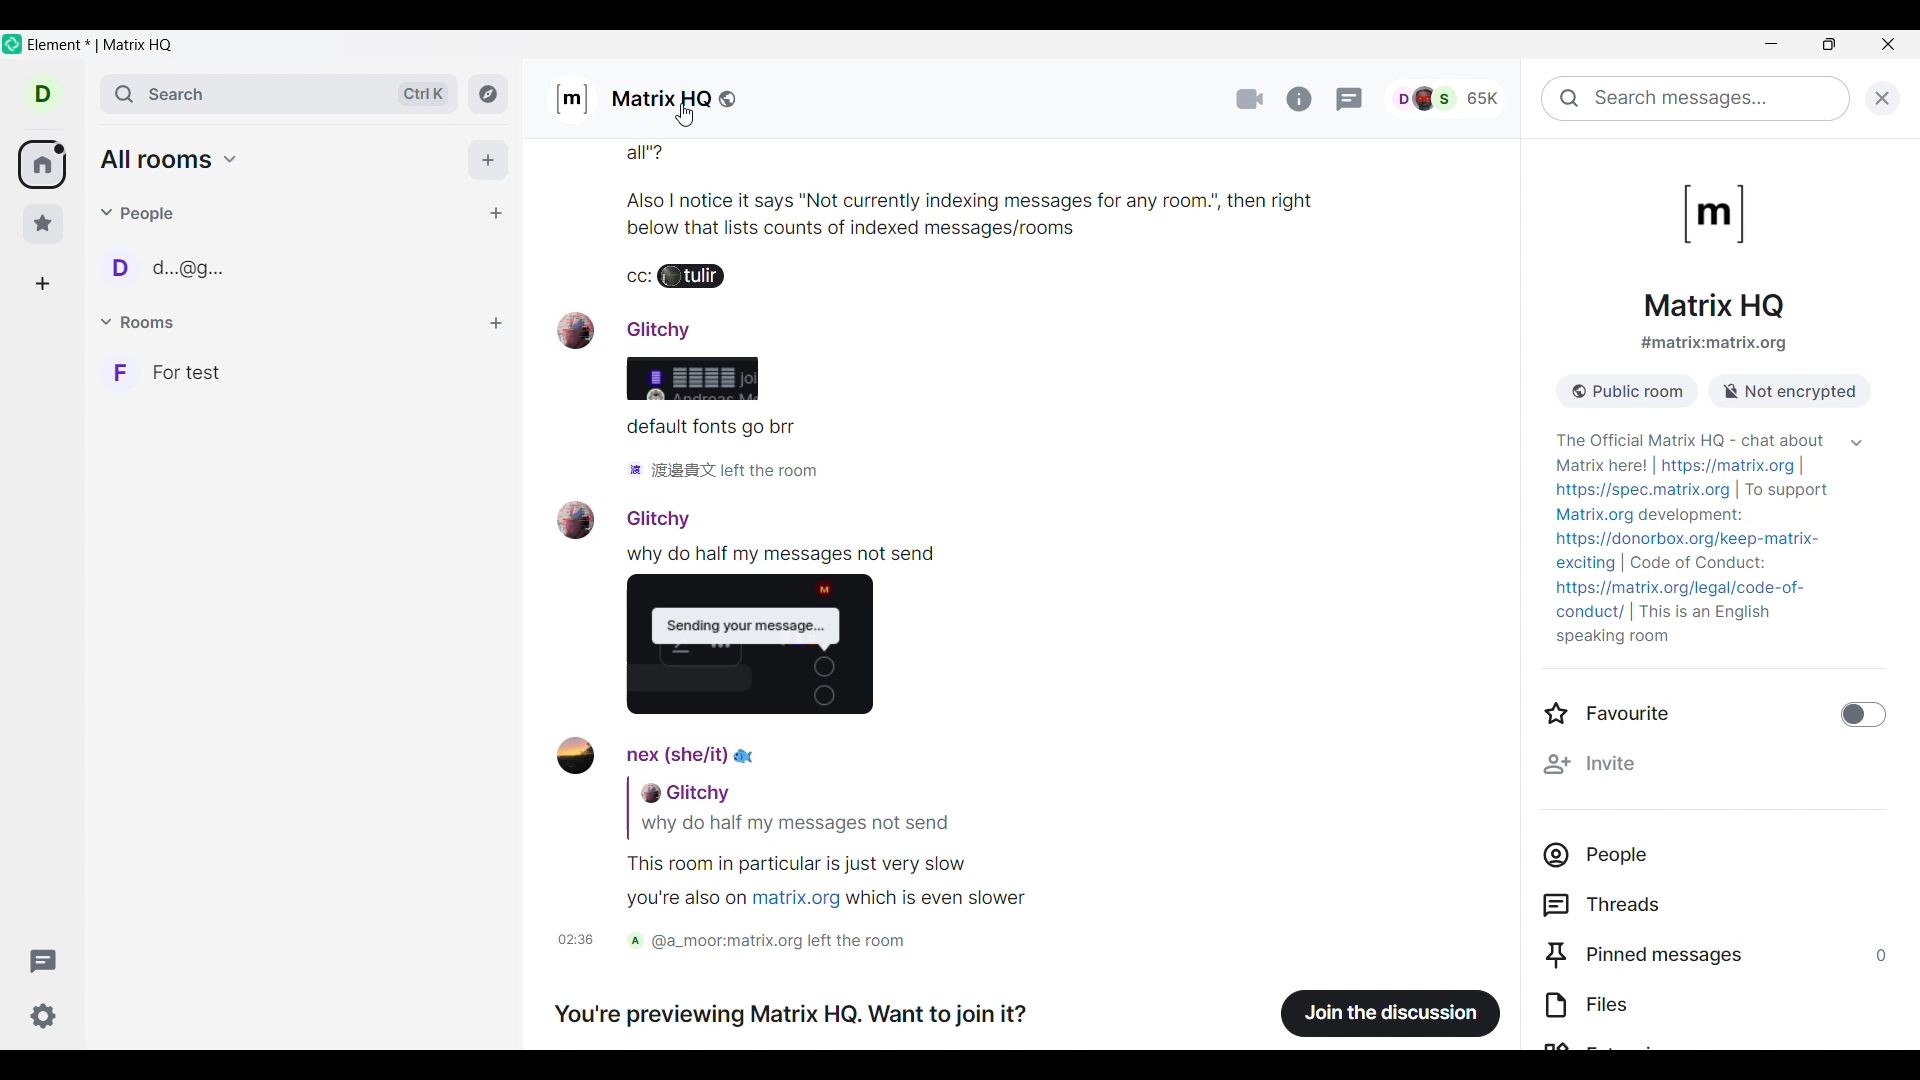 The image size is (1920, 1080). Describe the element at coordinates (640, 328) in the screenshot. I see `glitchy` at that location.